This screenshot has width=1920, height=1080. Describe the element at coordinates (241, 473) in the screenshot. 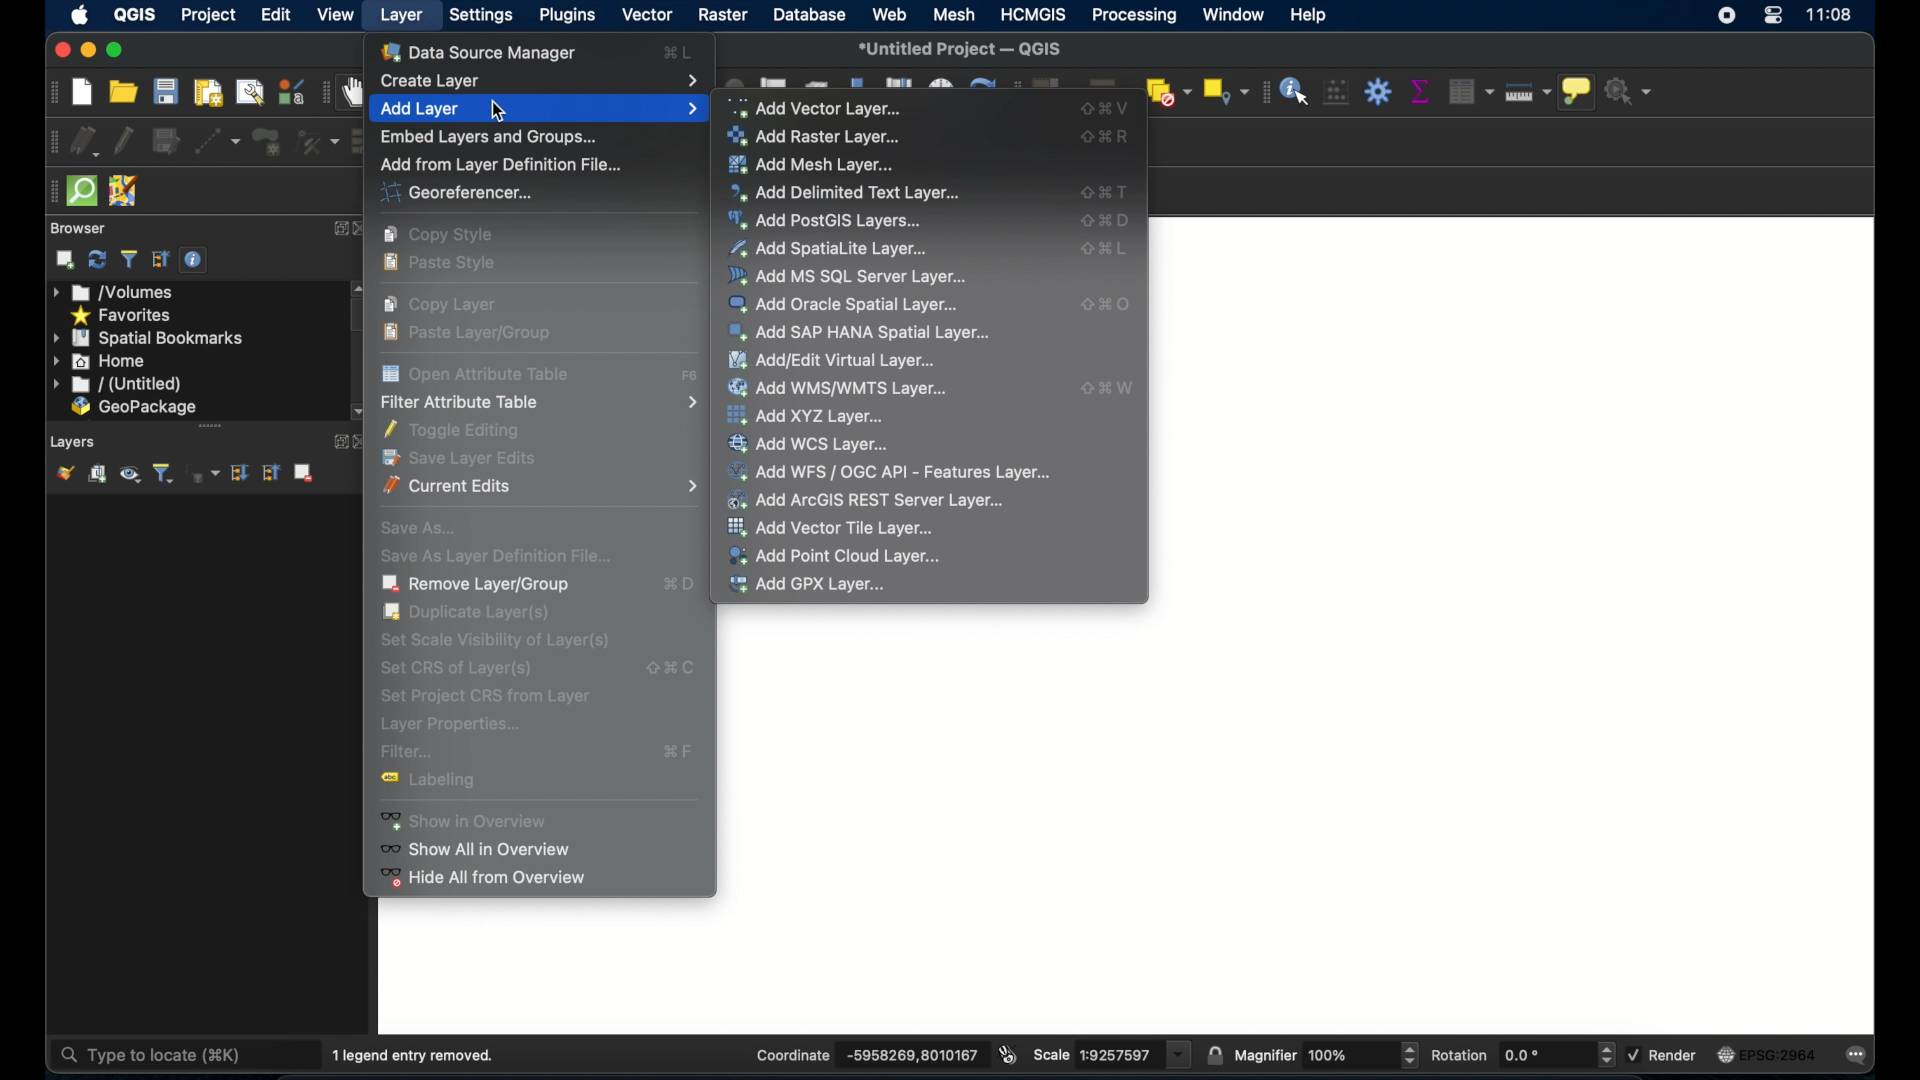

I see `expand all` at that location.